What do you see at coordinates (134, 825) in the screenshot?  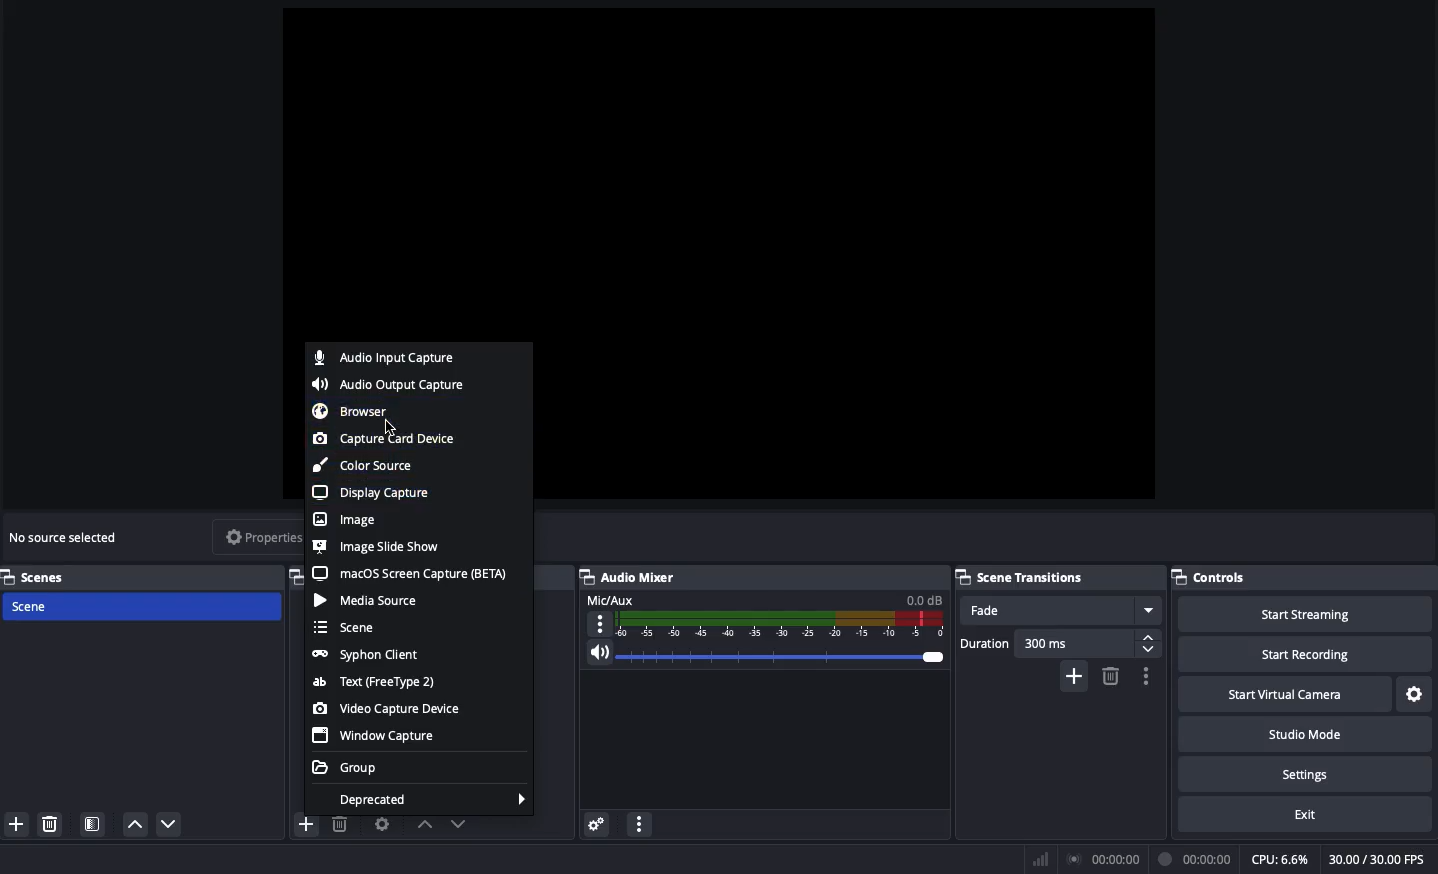 I see `move up` at bounding box center [134, 825].